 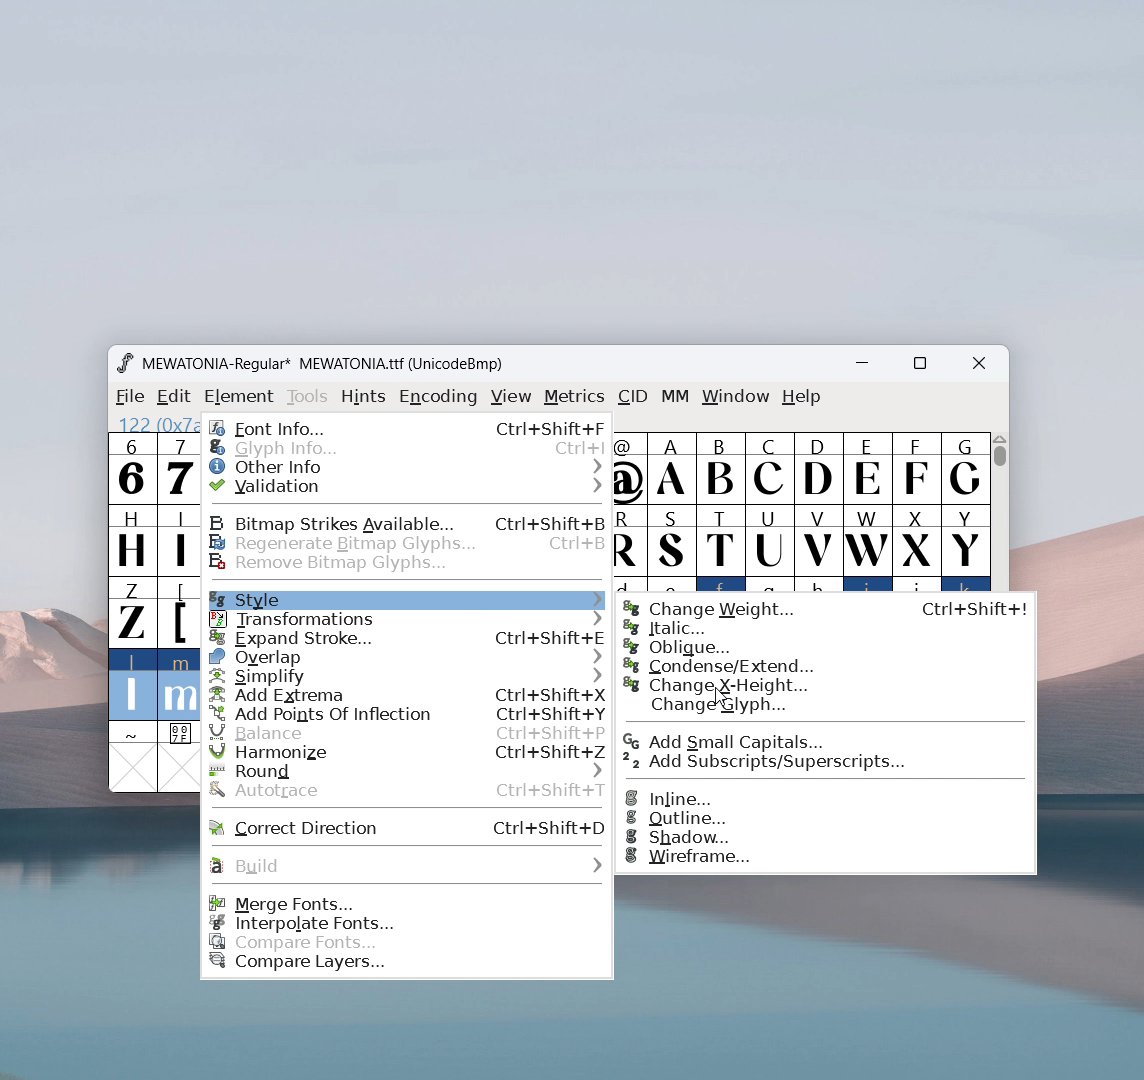 I want to click on cid, so click(x=632, y=397).